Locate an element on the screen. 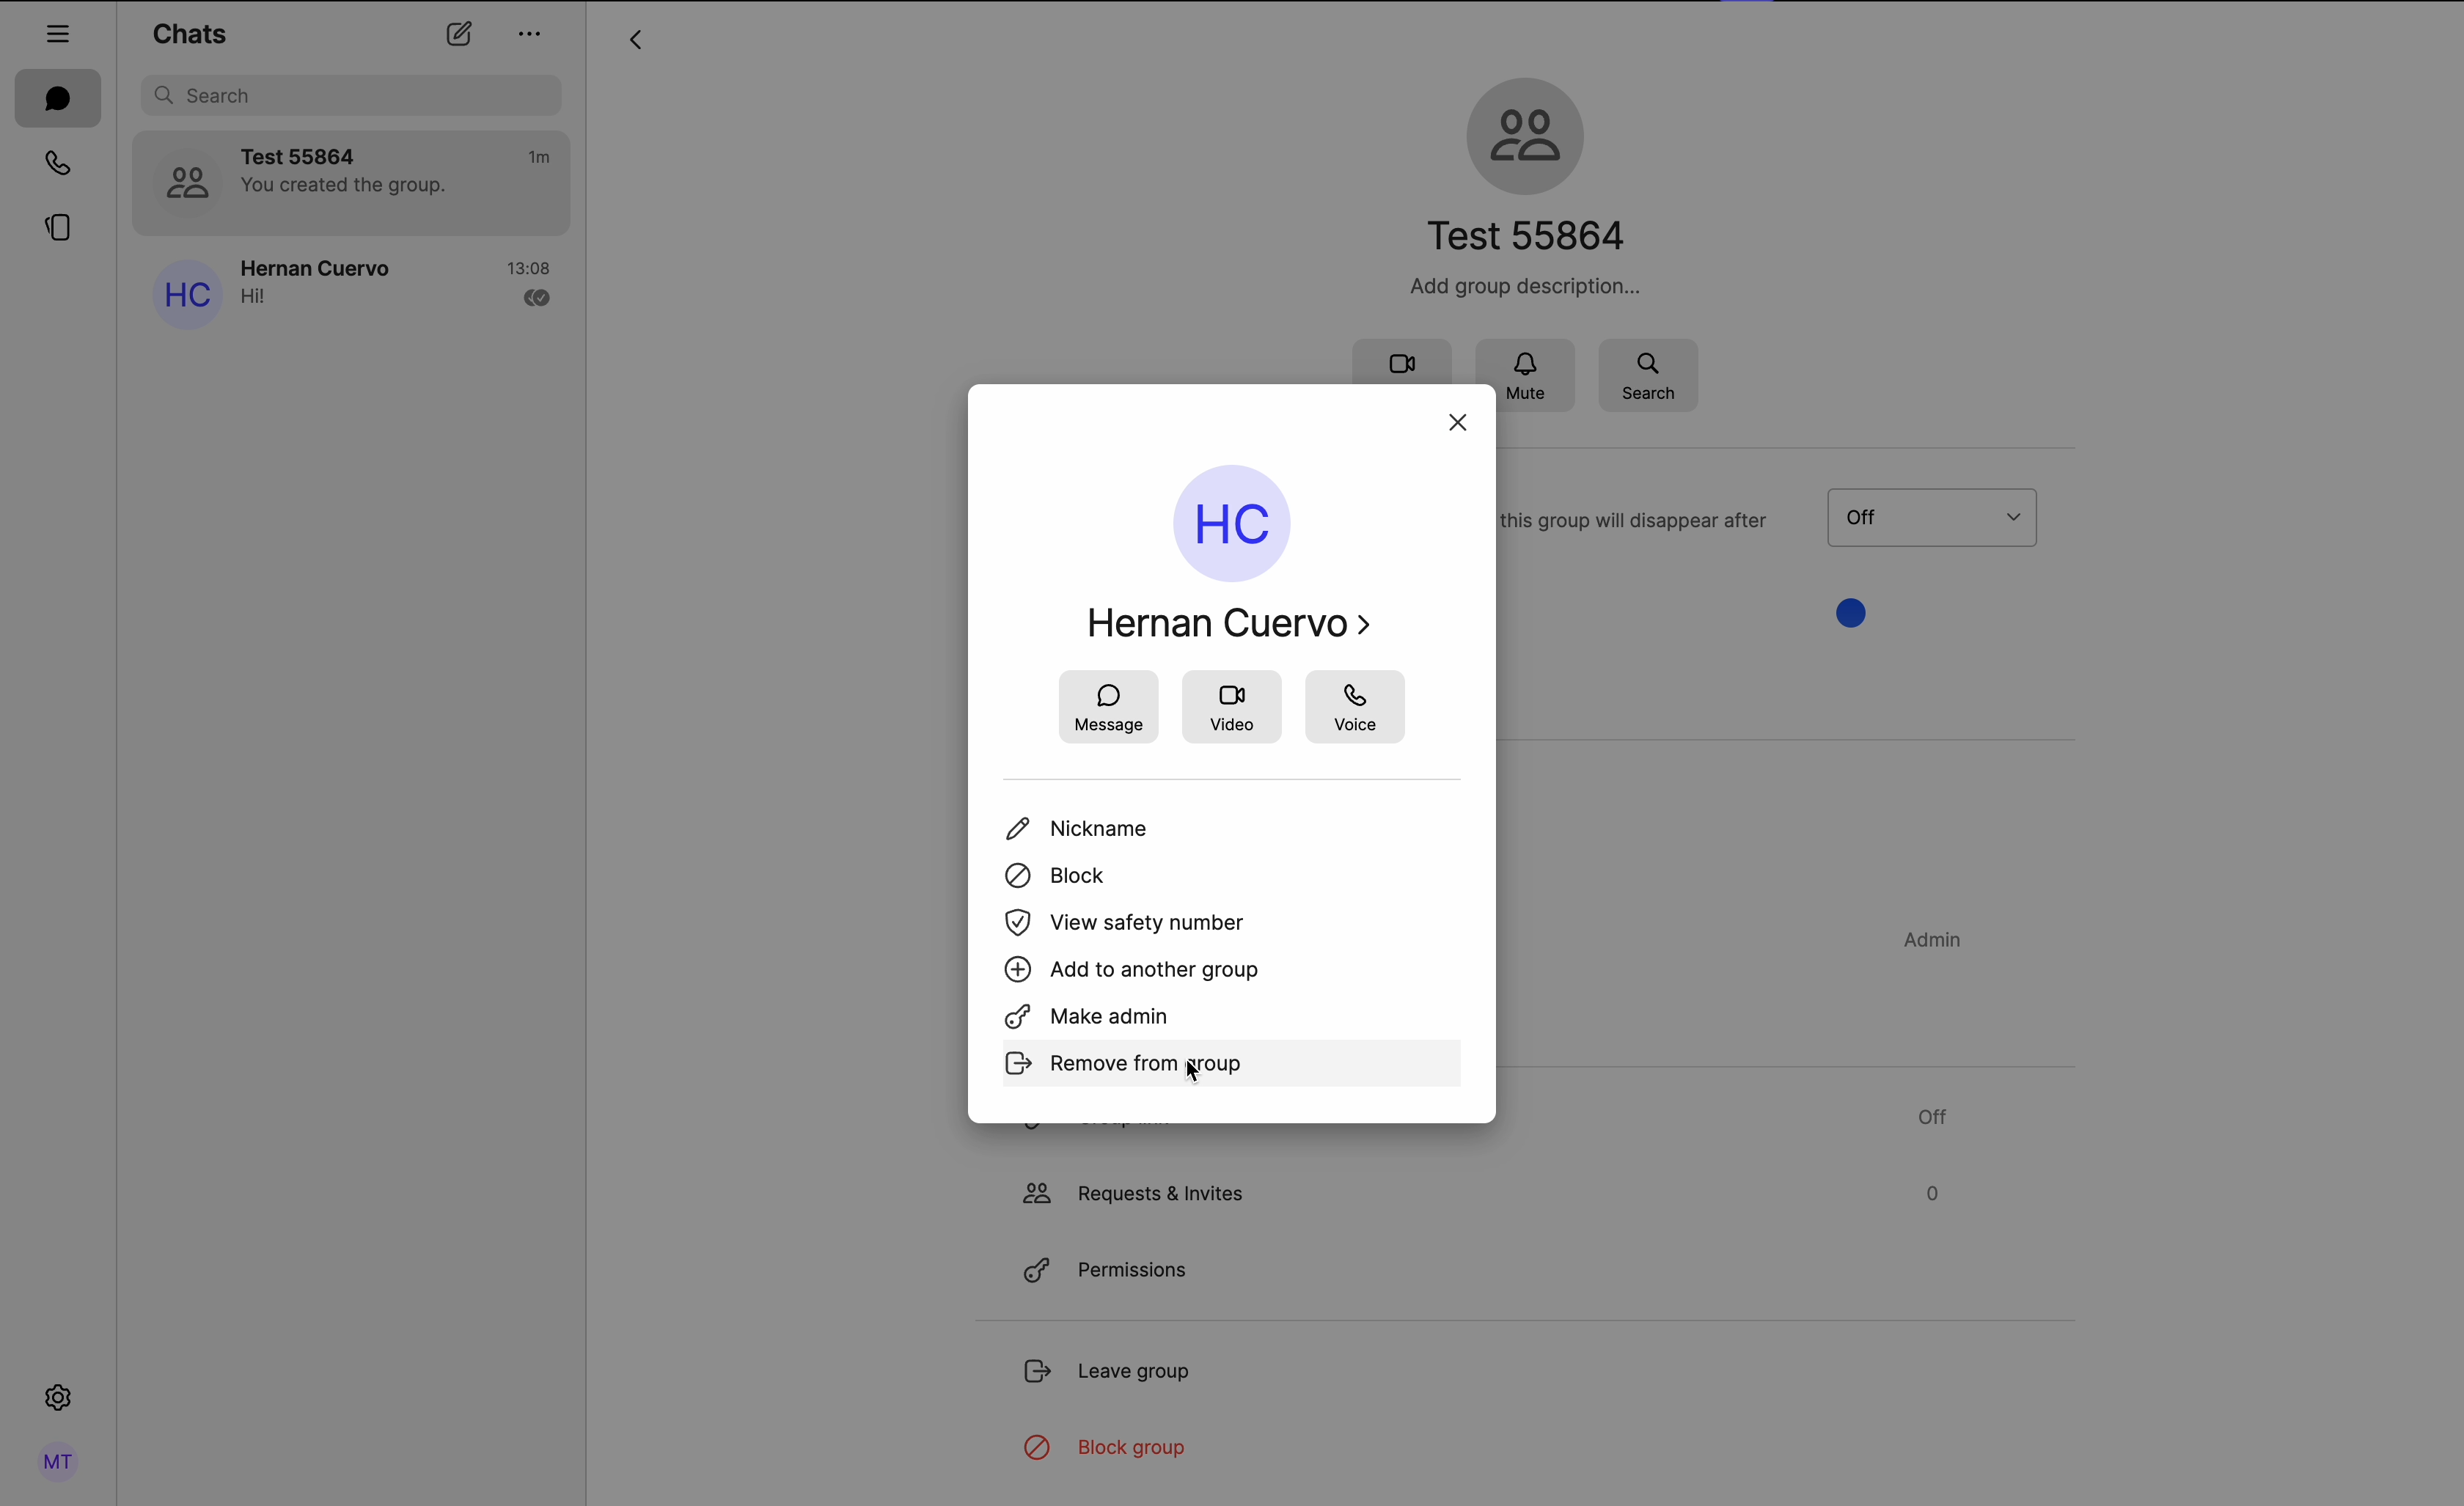  search bar is located at coordinates (355, 95).